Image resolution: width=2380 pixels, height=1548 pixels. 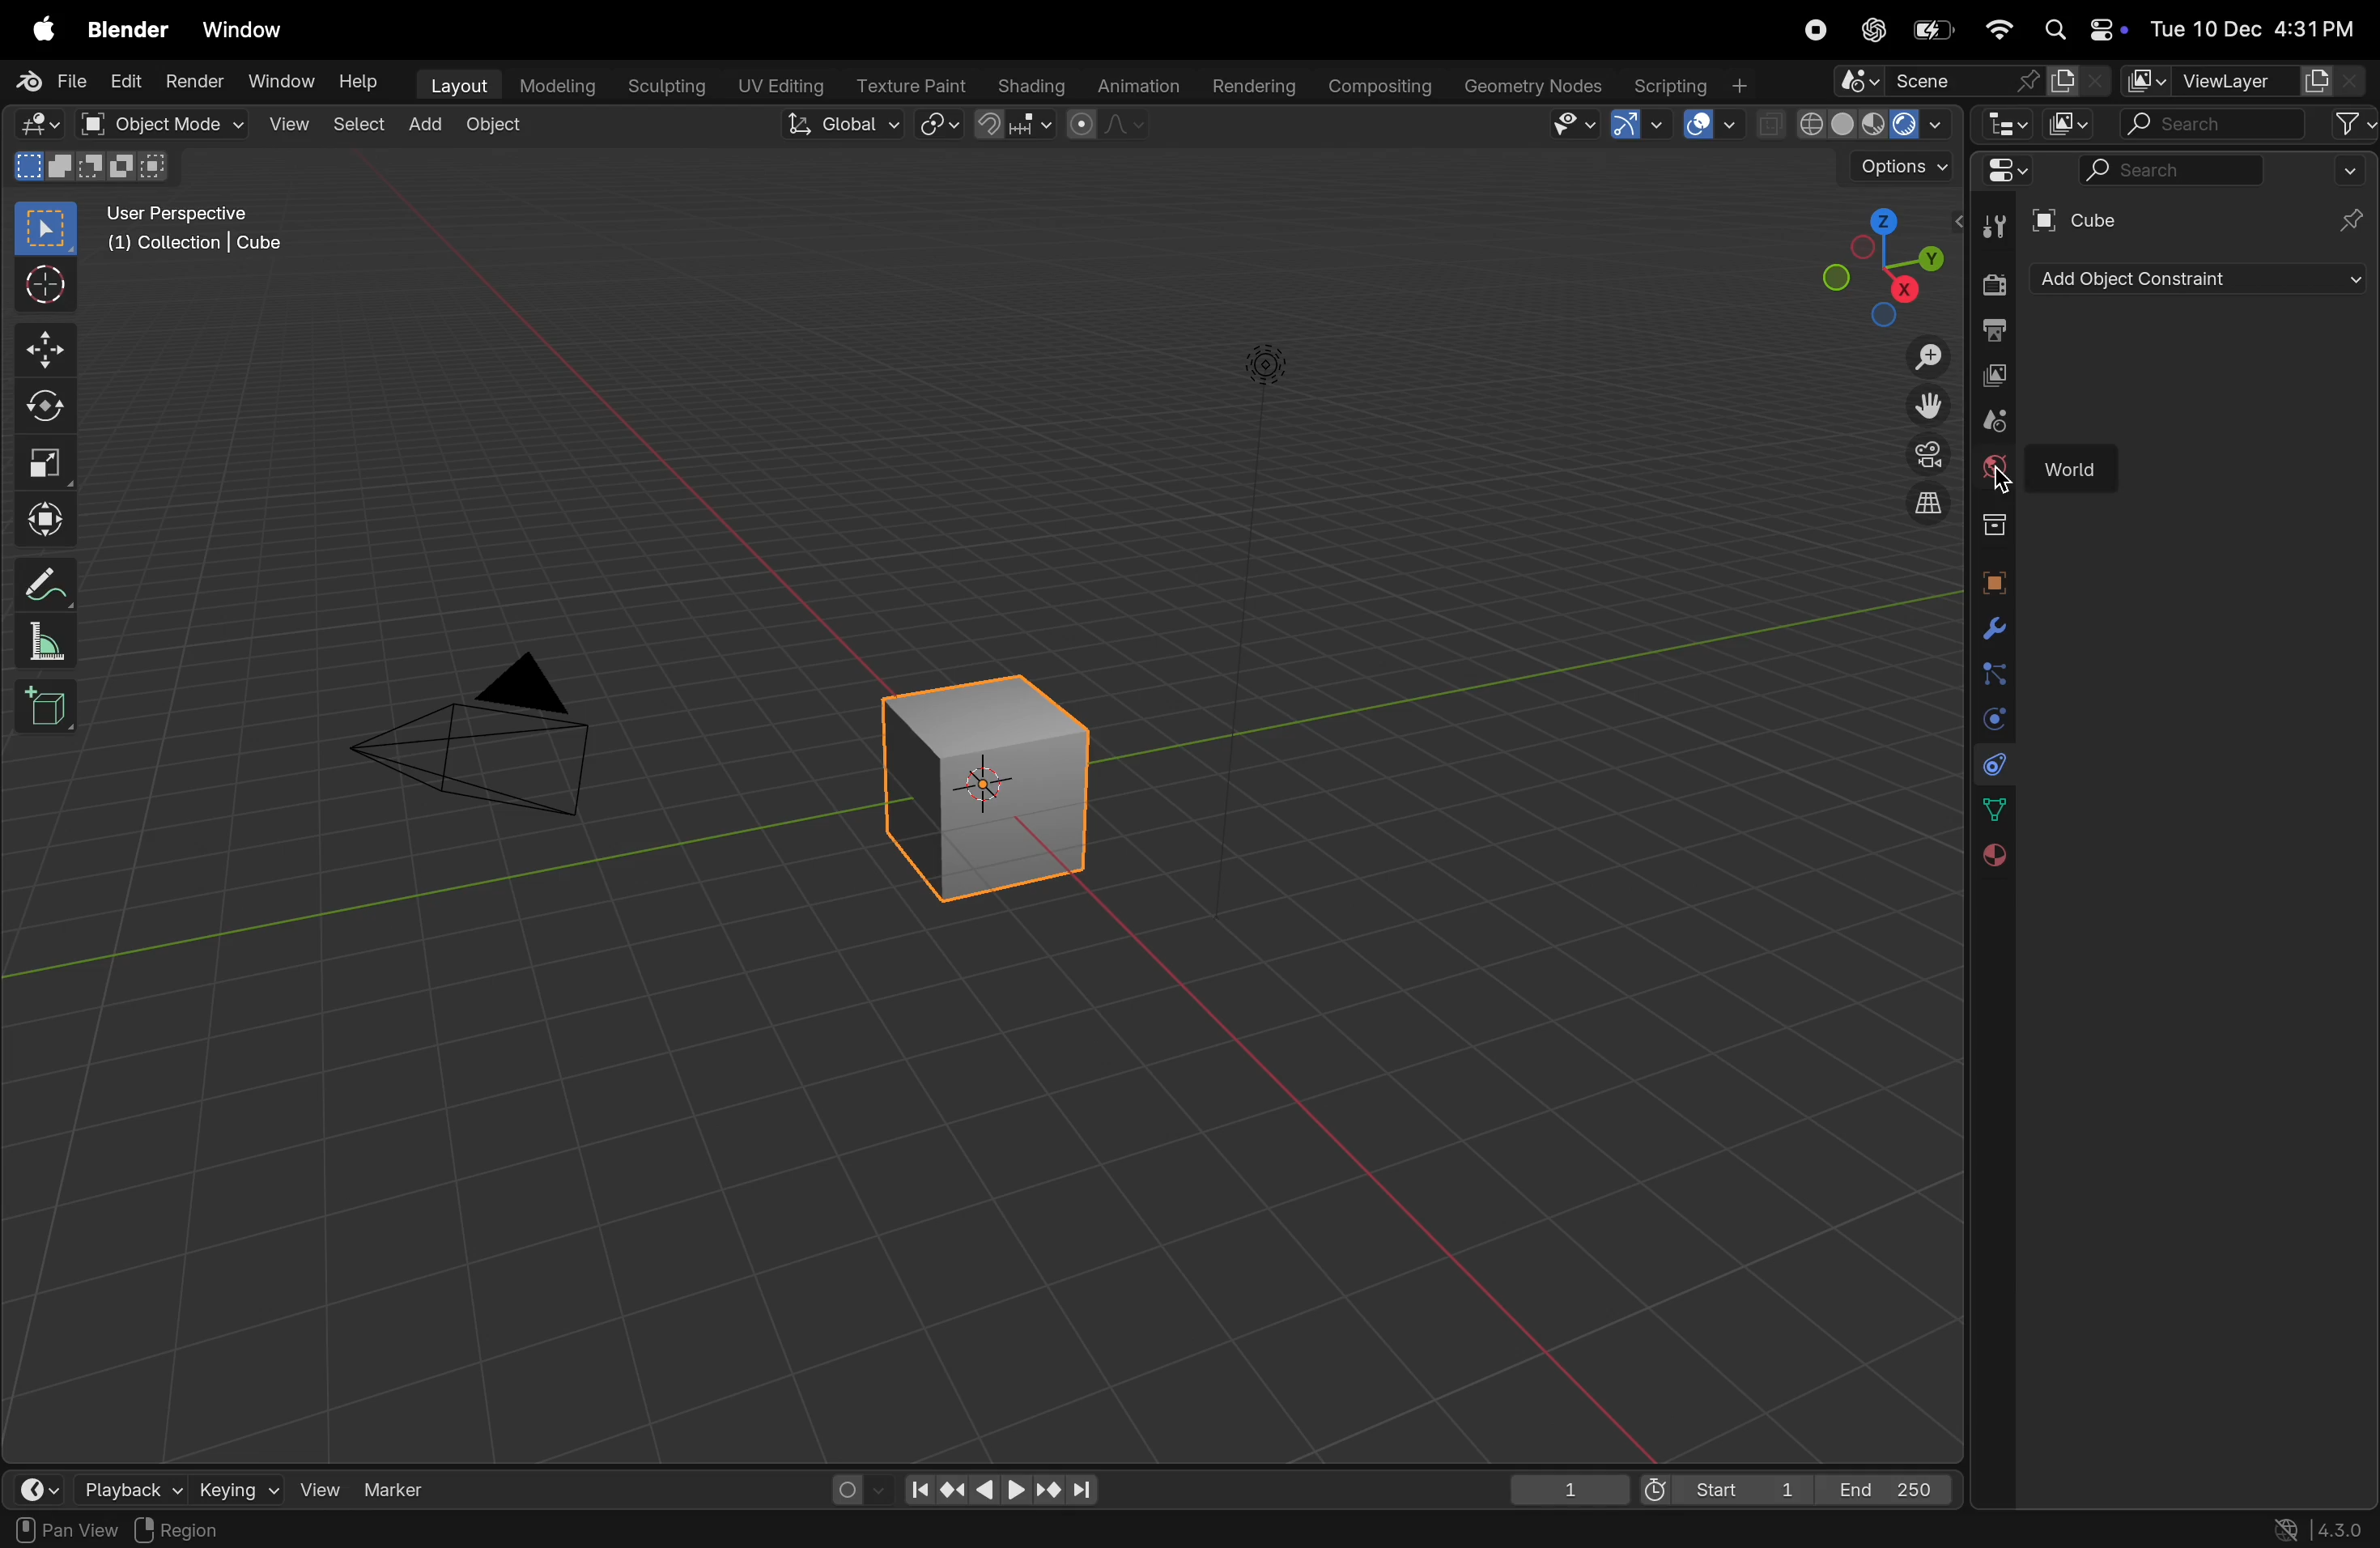 What do you see at coordinates (1000, 1487) in the screenshot?
I see `playback controls` at bounding box center [1000, 1487].